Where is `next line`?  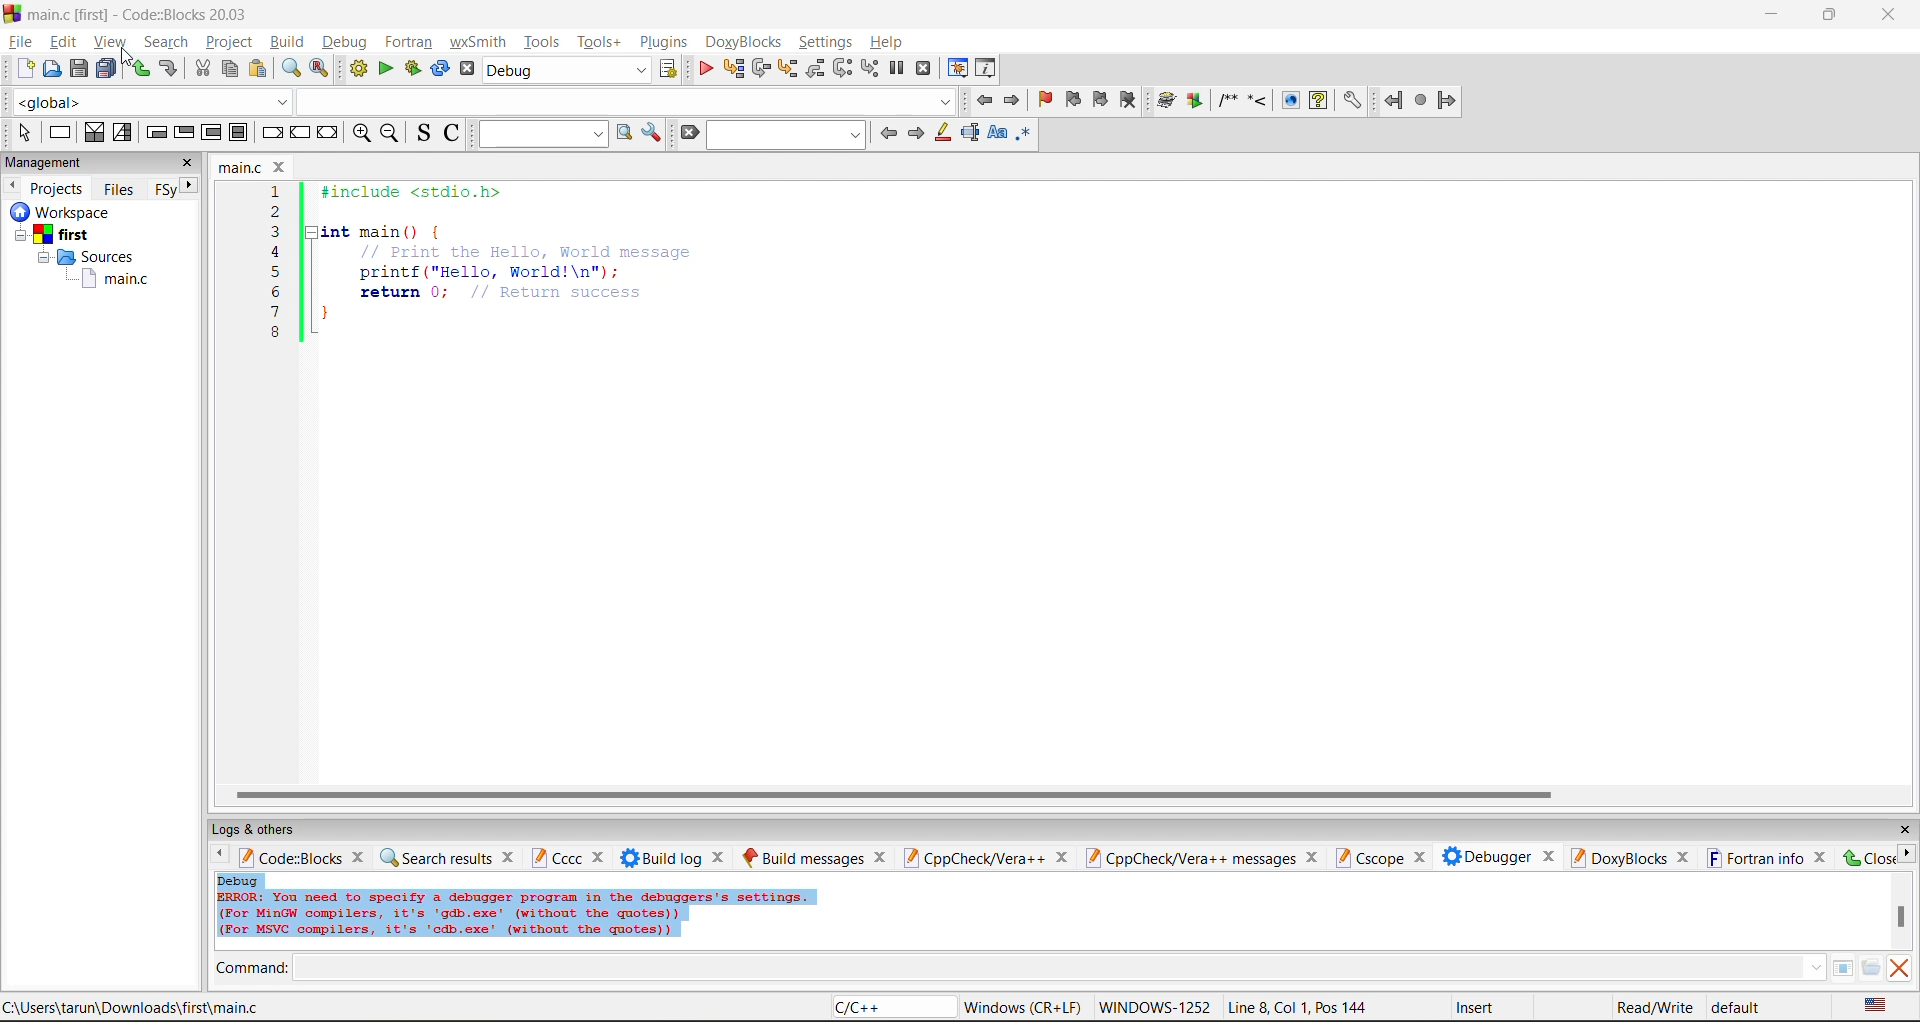
next line is located at coordinates (764, 70).